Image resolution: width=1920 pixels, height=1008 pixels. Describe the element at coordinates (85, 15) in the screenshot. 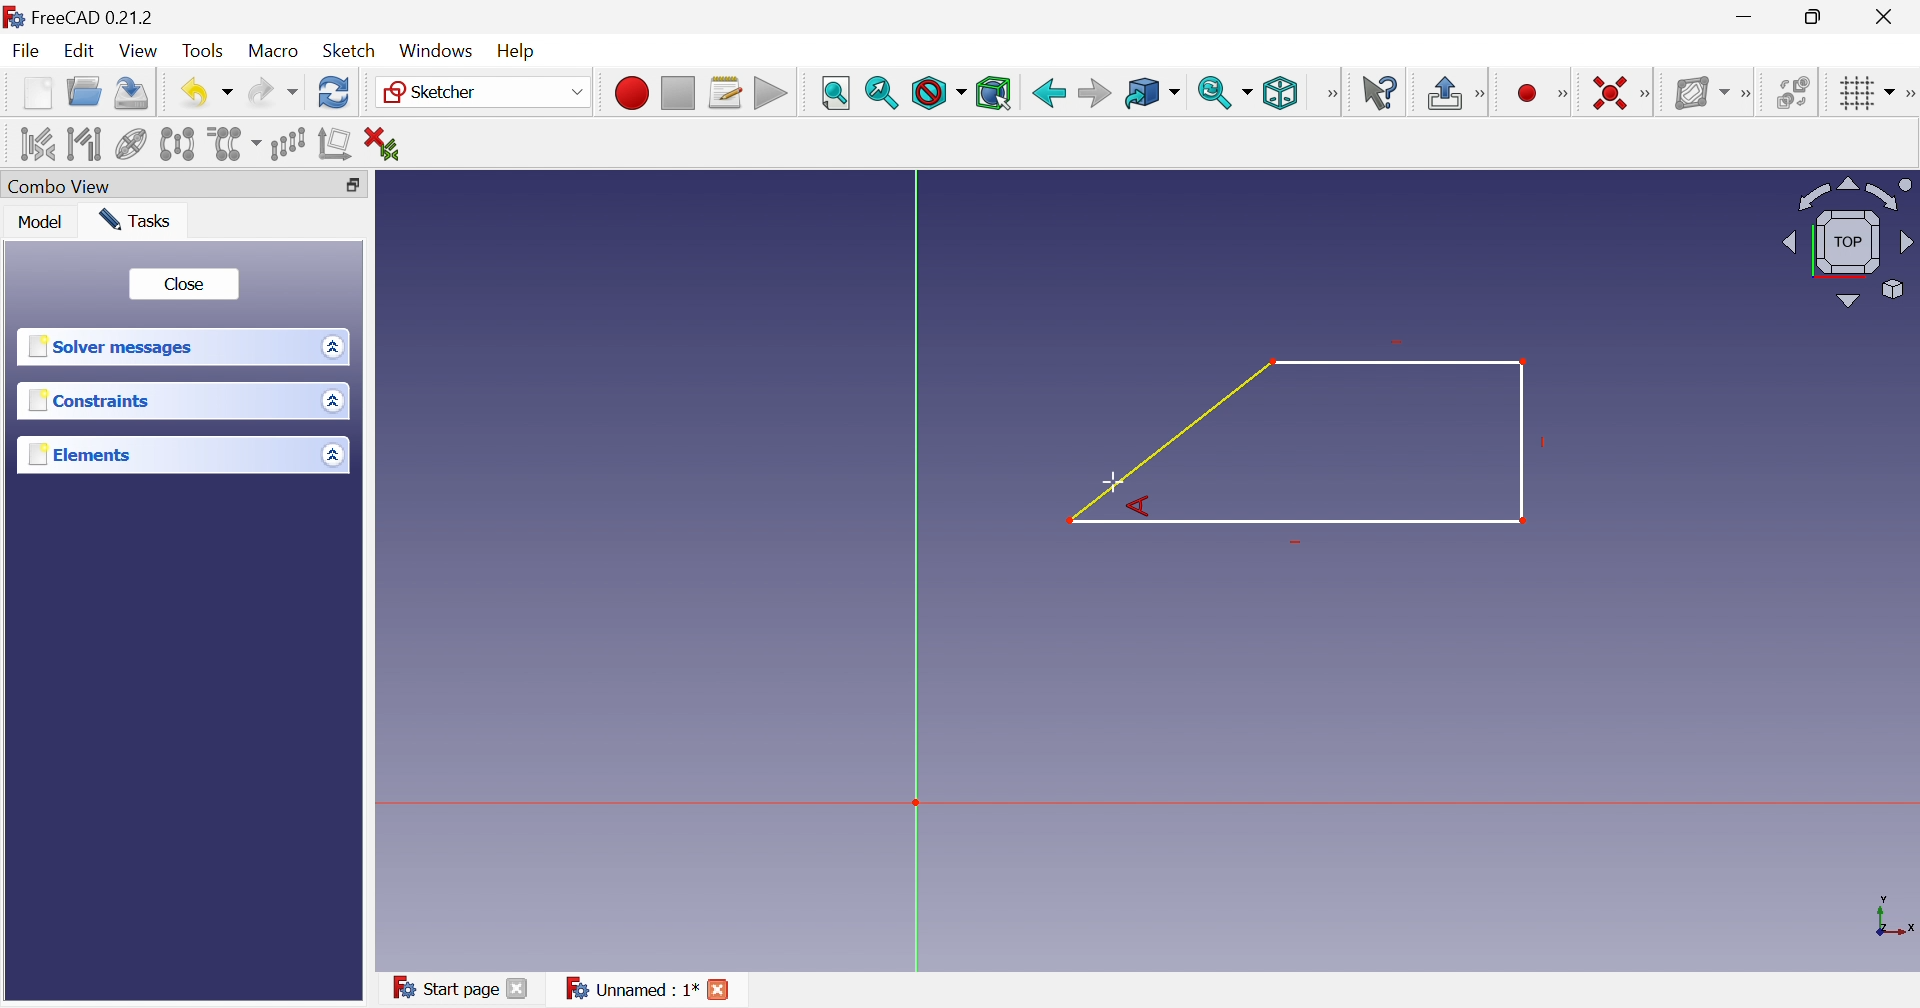

I see `FreeCAD 0.21.2` at that location.